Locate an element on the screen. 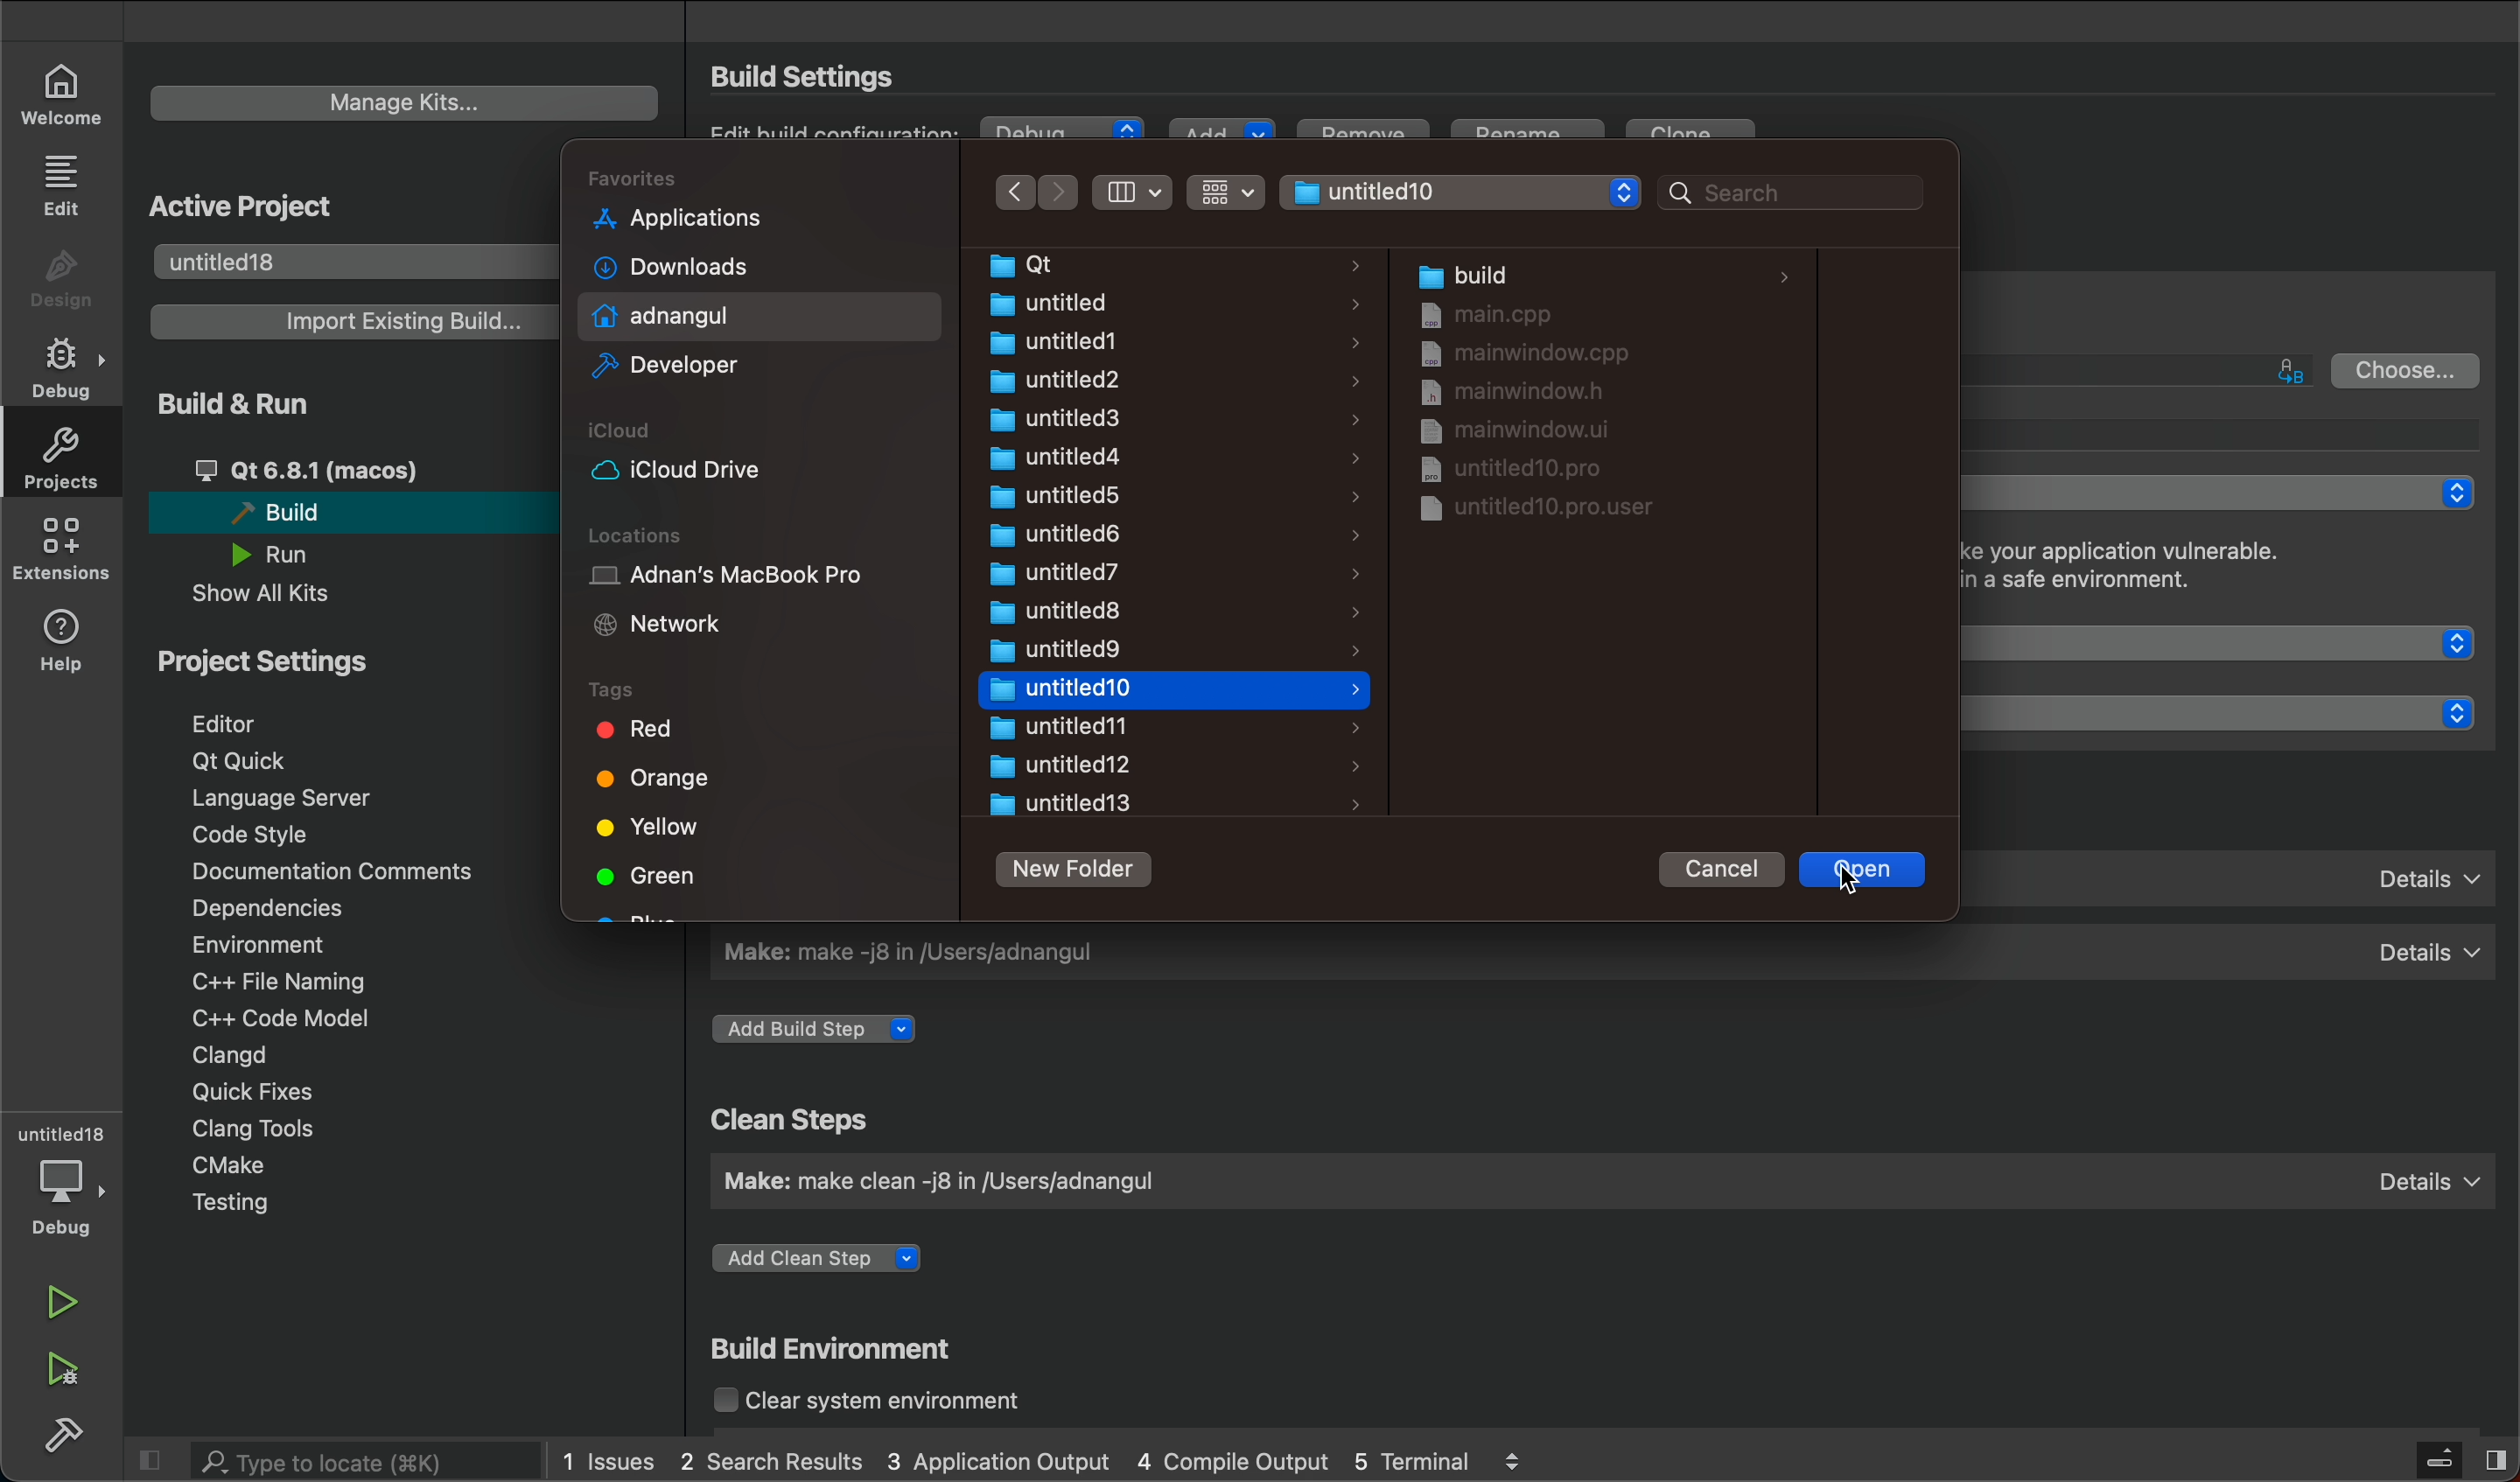 Image resolution: width=2520 pixels, height=1482 pixels. Orange is located at coordinates (647, 778).